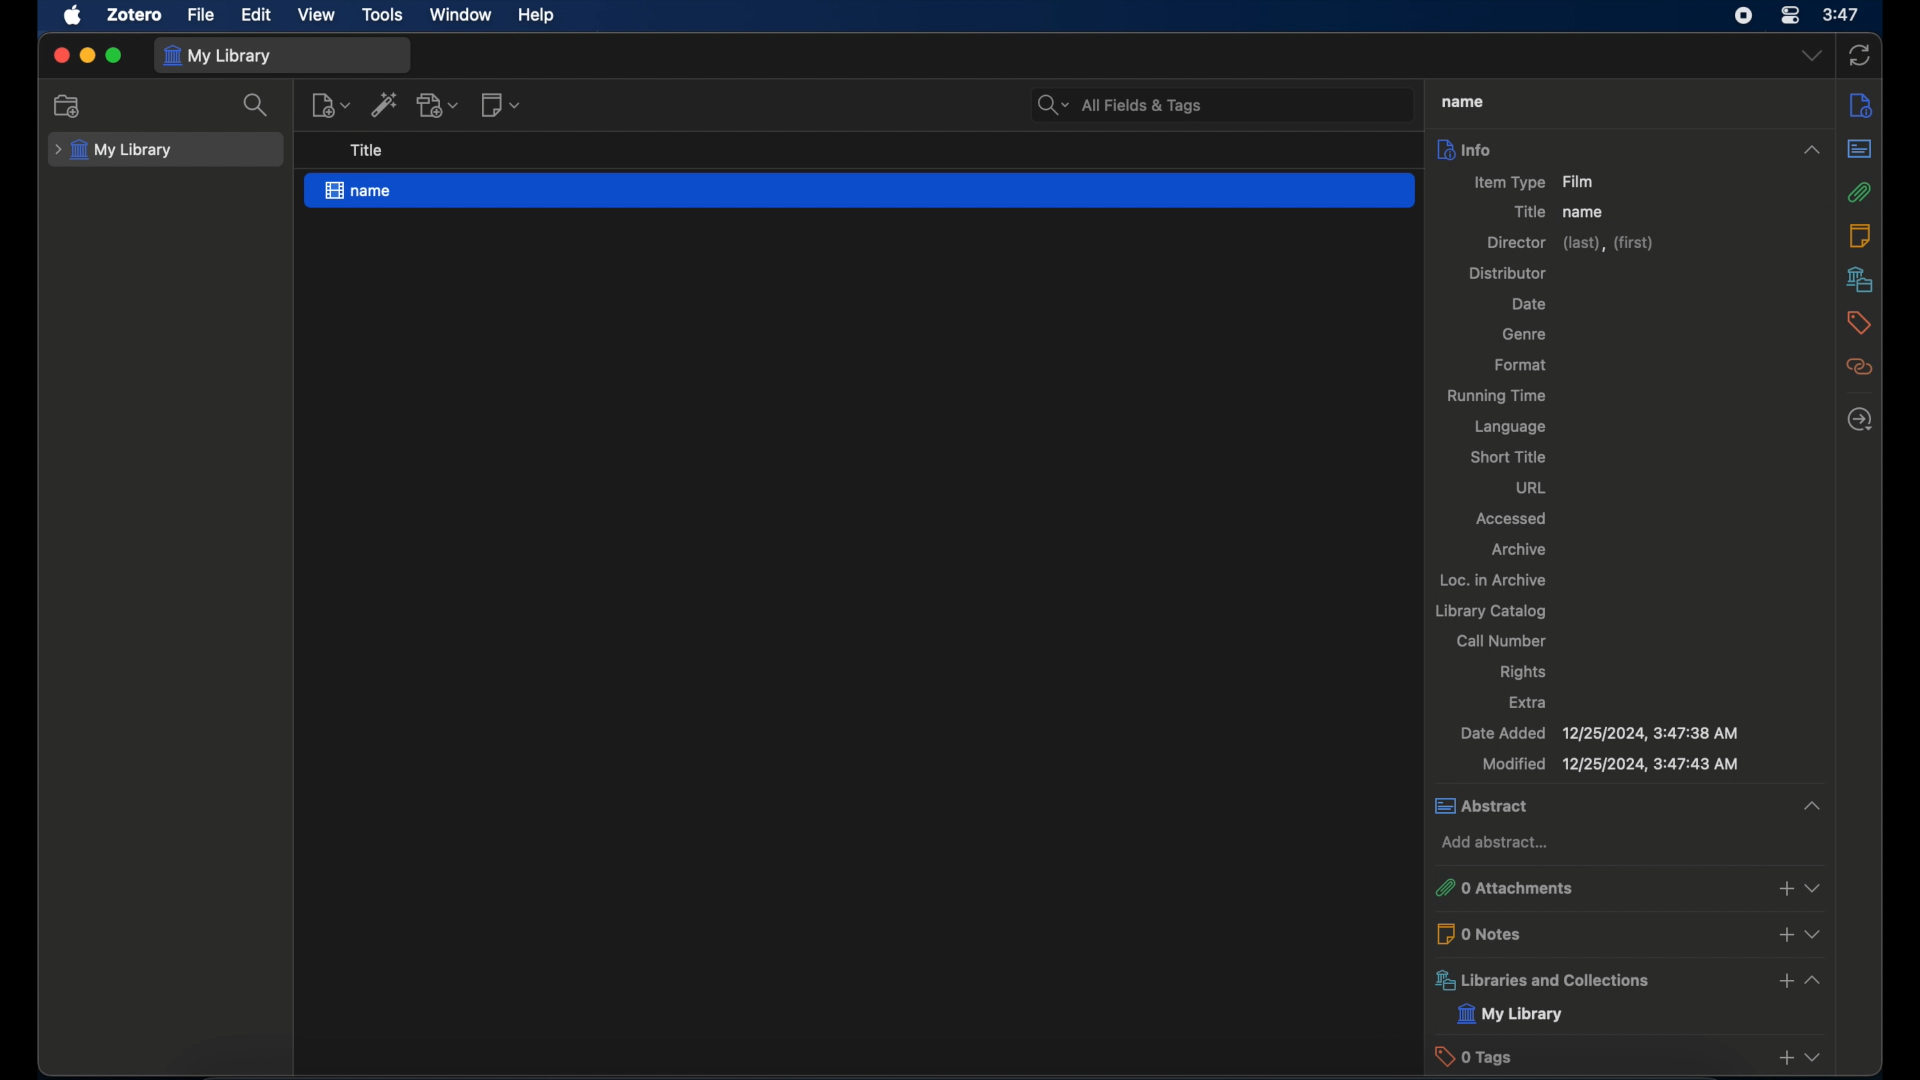 The width and height of the screenshot is (1920, 1080). I want to click on new collection, so click(67, 106).